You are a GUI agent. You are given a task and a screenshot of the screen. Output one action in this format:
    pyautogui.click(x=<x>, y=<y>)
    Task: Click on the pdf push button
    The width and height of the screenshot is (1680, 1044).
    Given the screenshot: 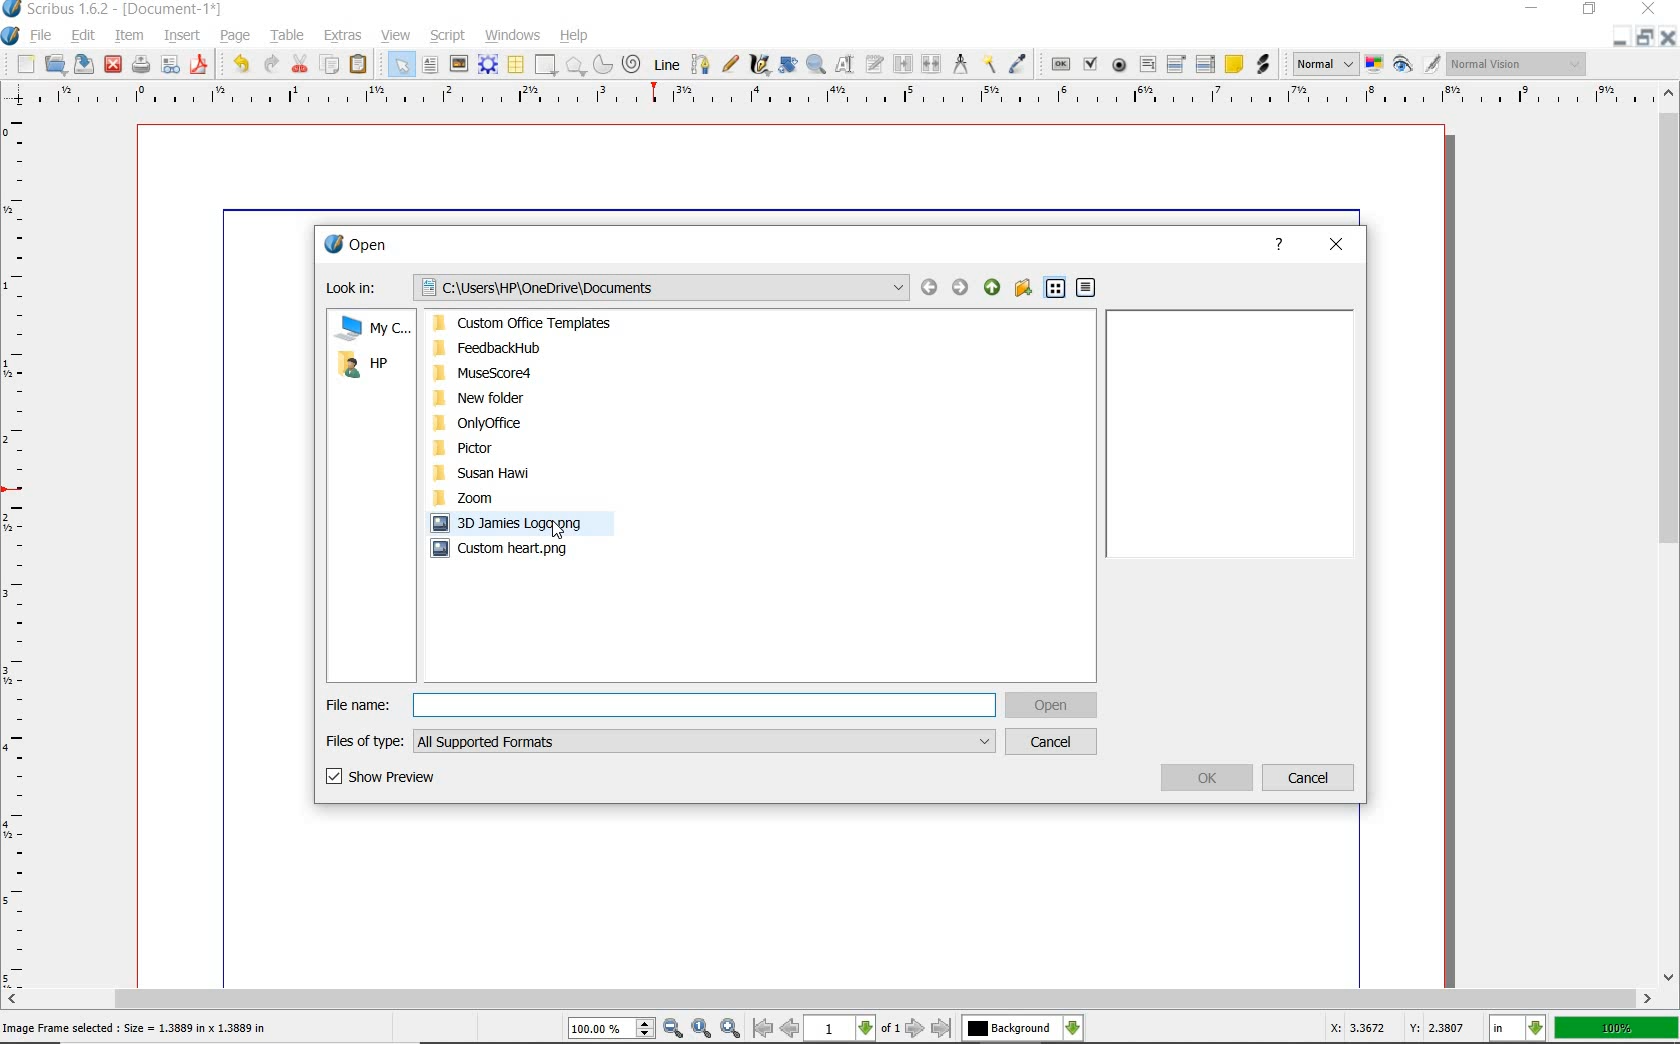 What is the action you would take?
    pyautogui.click(x=1060, y=66)
    